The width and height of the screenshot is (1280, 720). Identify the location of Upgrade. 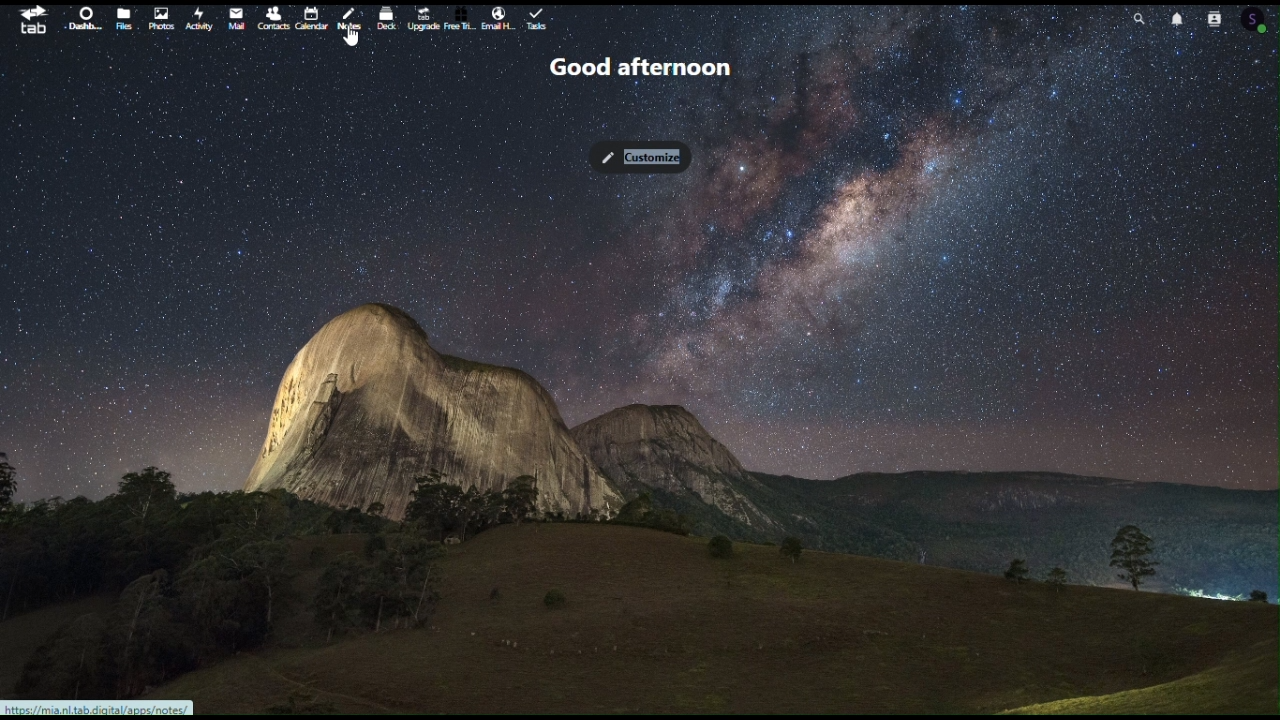
(422, 15).